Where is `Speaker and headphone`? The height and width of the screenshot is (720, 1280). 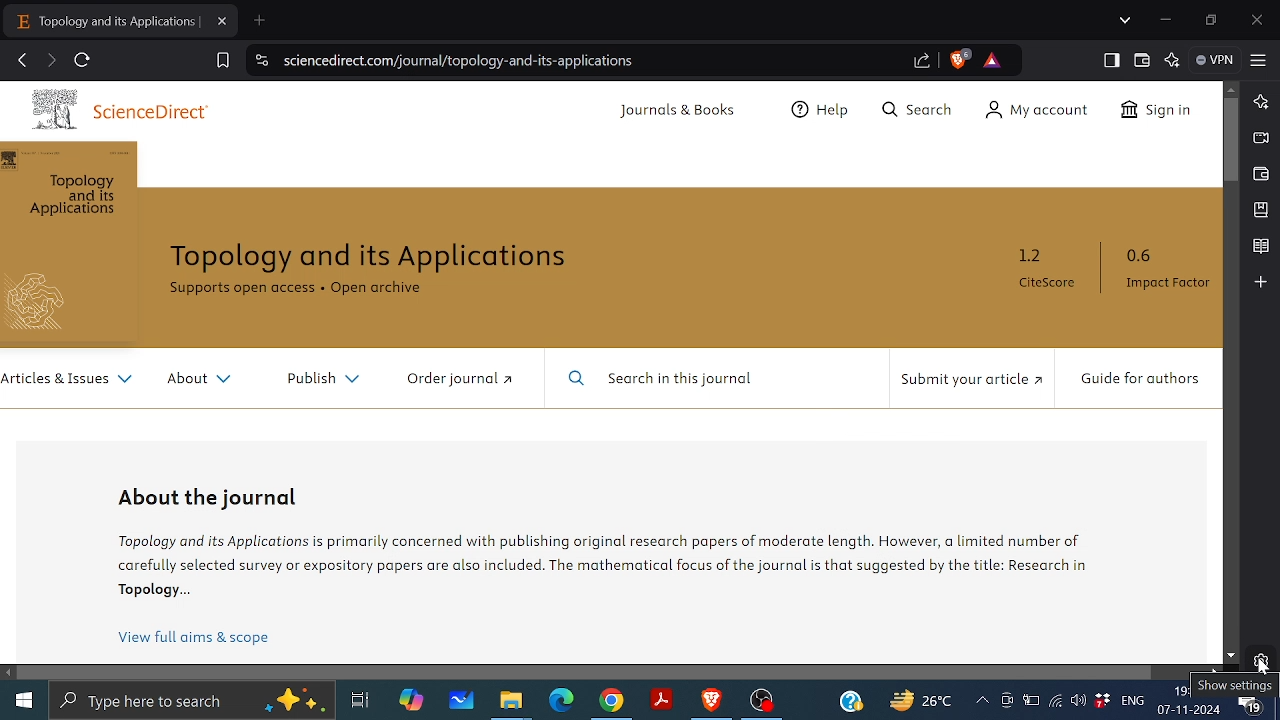
Speaker and headphone is located at coordinates (1077, 700).